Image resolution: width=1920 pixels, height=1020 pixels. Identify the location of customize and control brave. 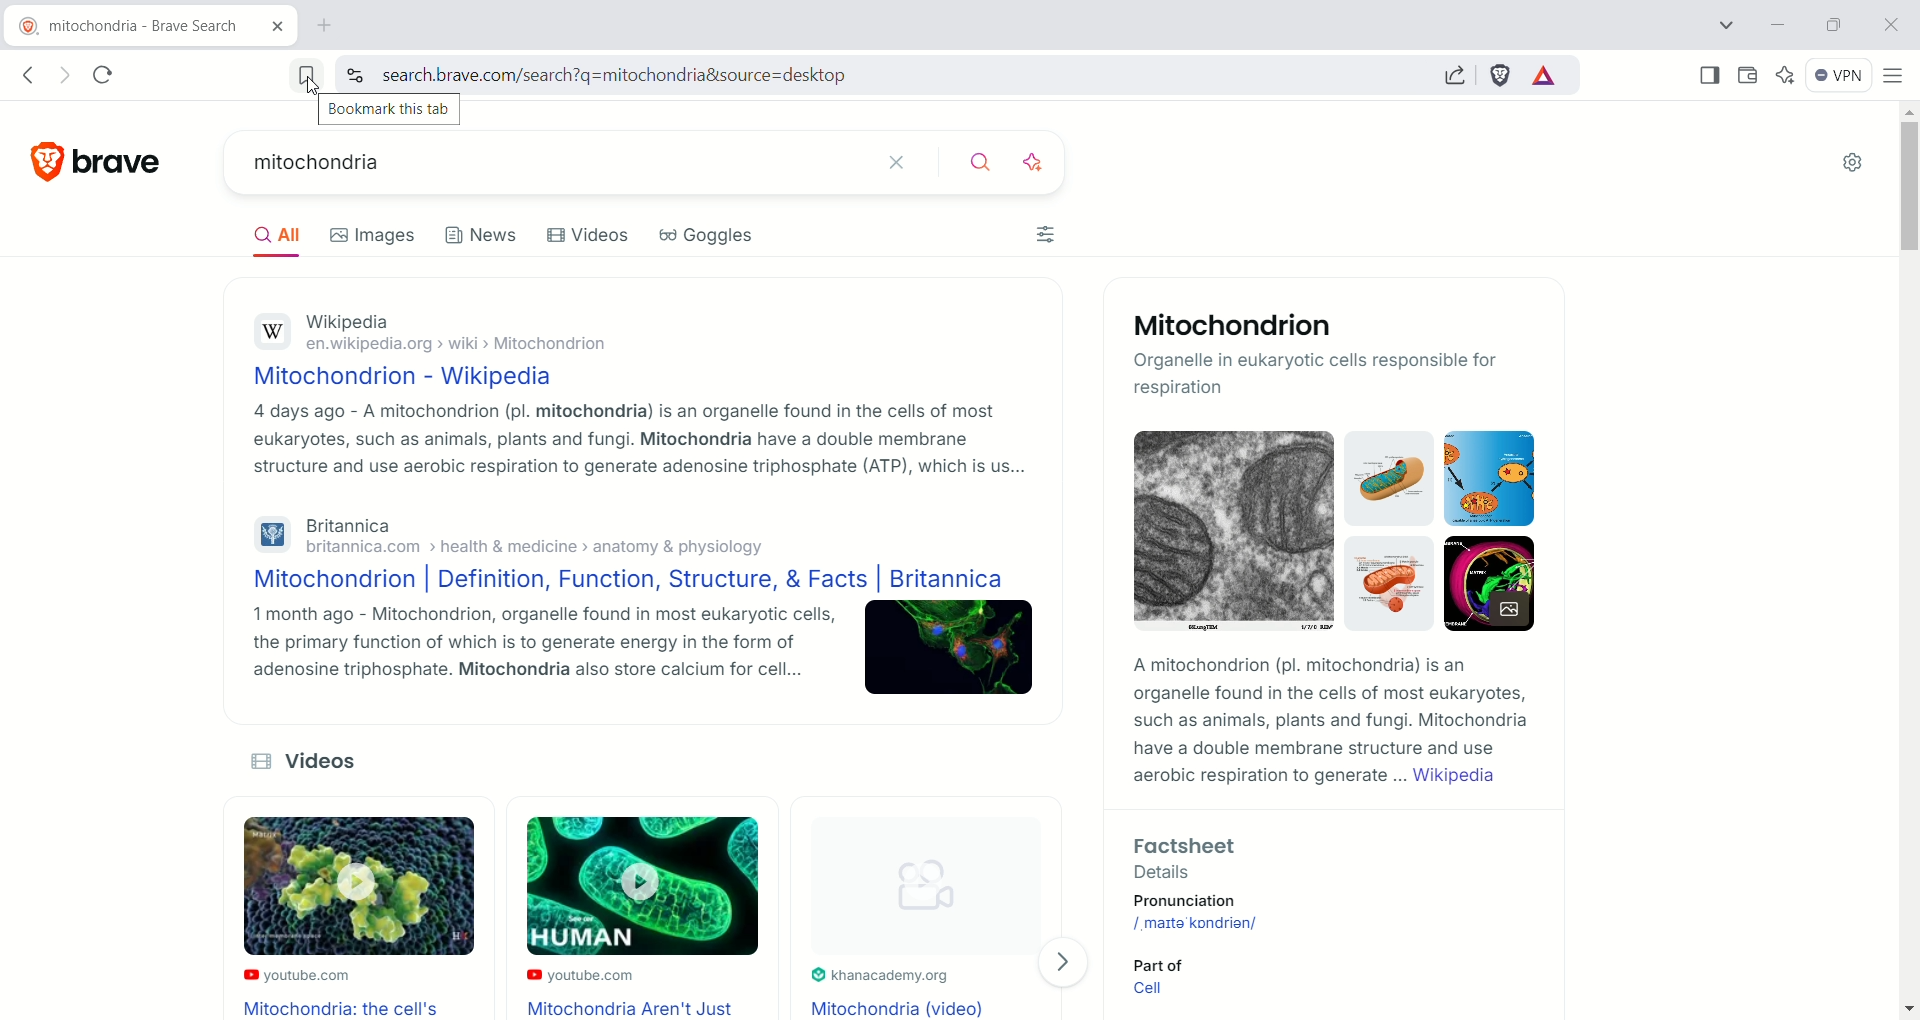
(1894, 75).